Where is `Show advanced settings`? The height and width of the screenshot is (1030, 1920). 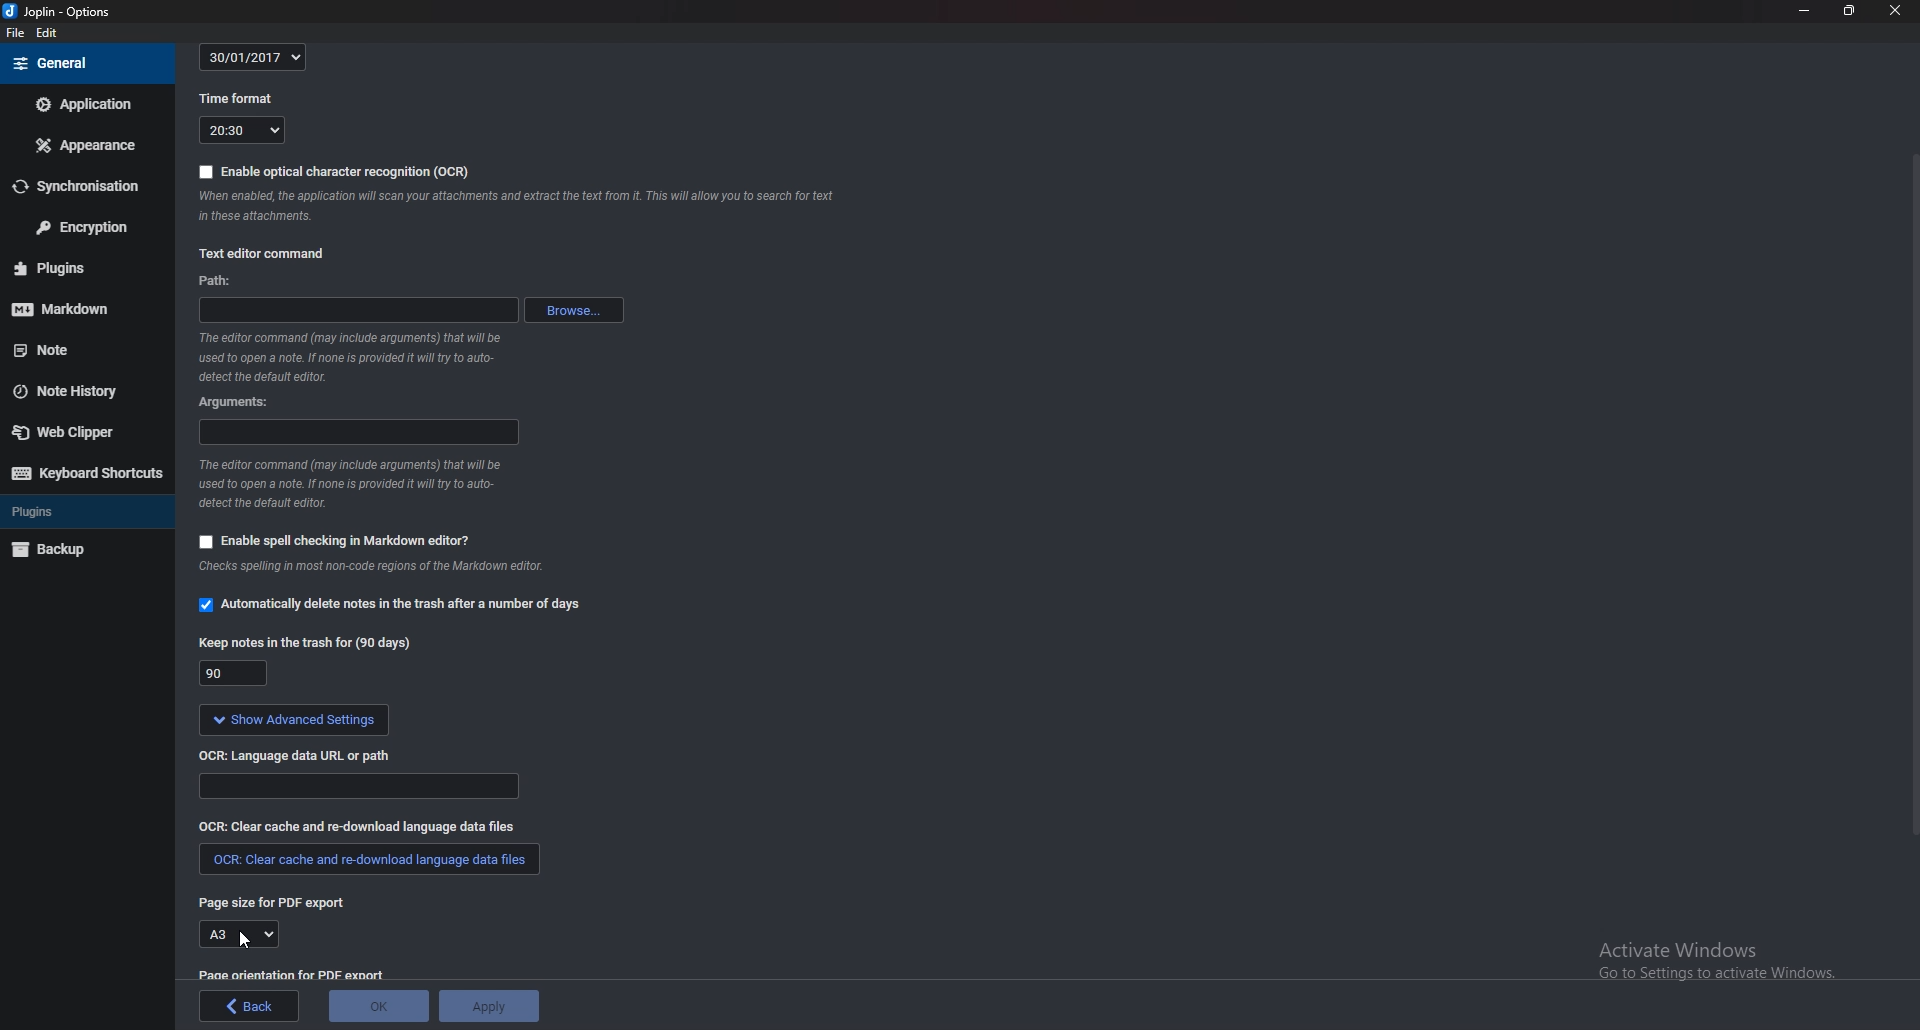
Show advanced settings is located at coordinates (294, 722).